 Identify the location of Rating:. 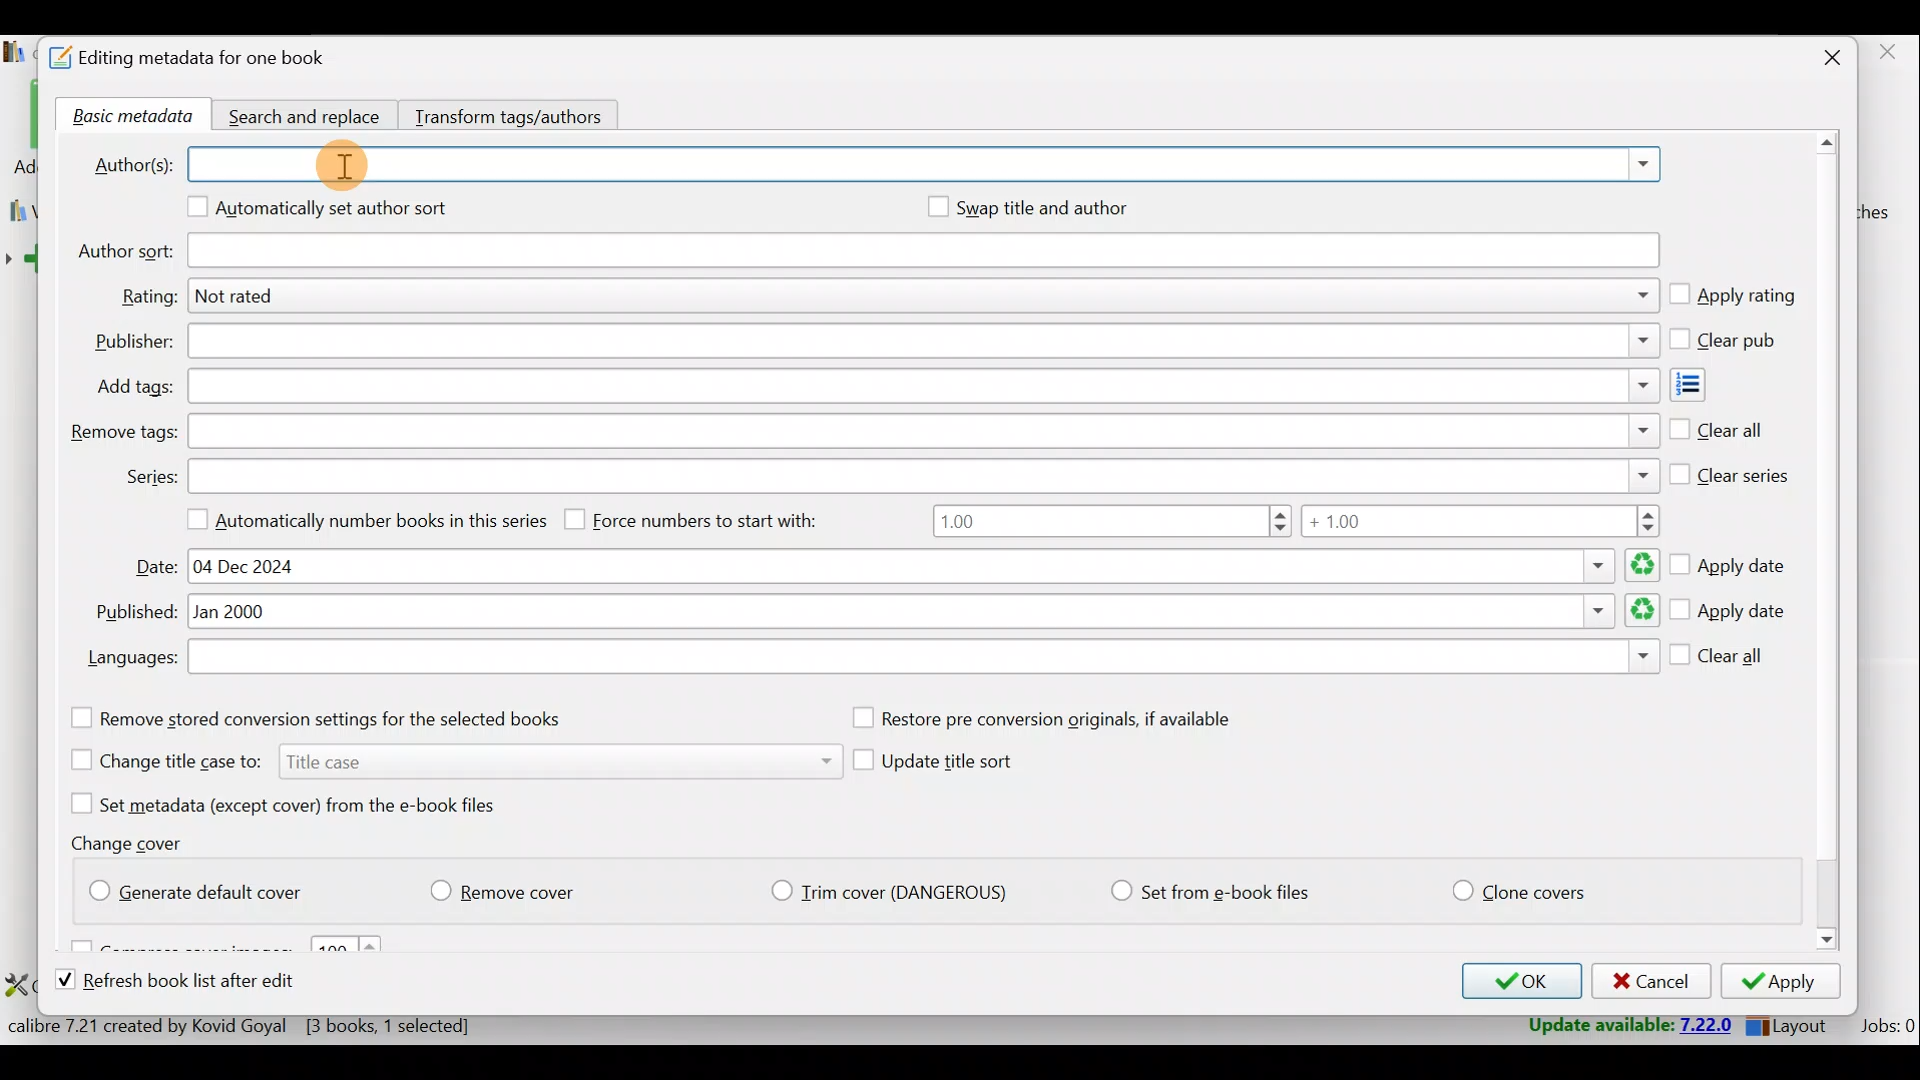
(148, 297).